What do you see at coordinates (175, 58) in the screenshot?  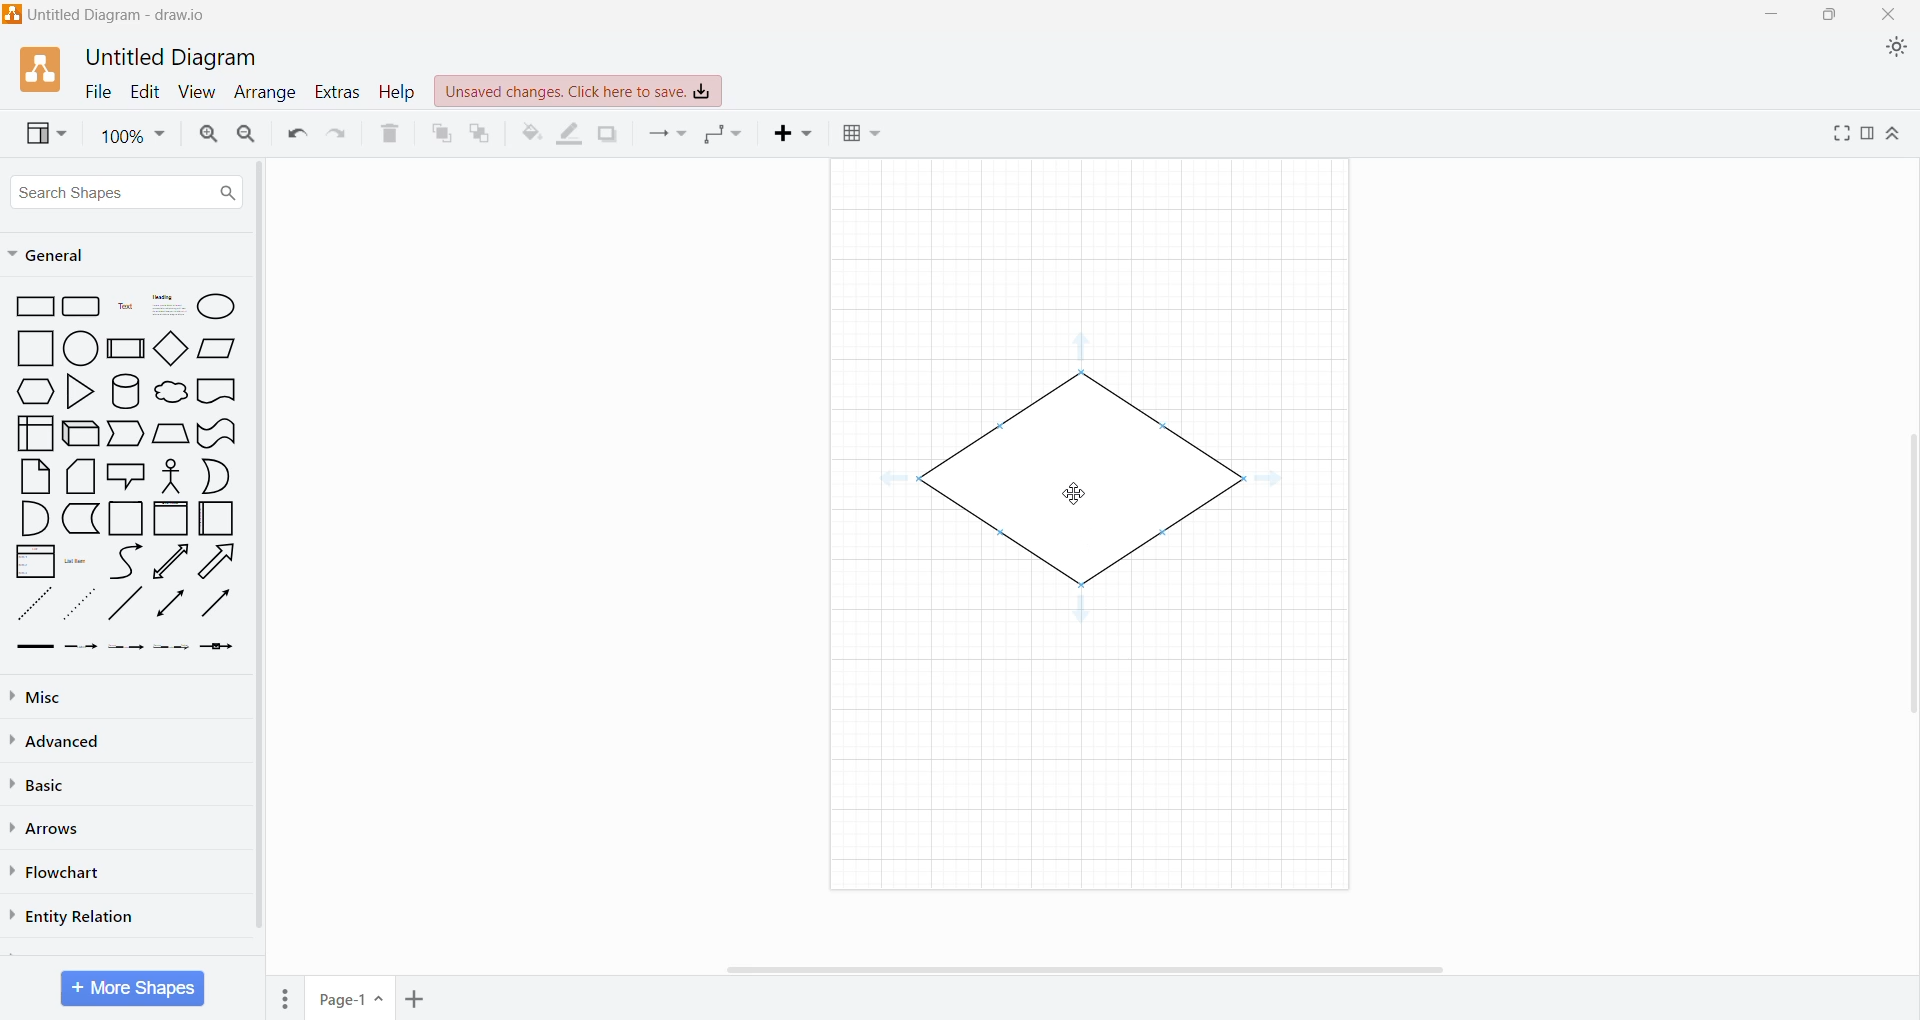 I see `Untitle Diagram` at bounding box center [175, 58].